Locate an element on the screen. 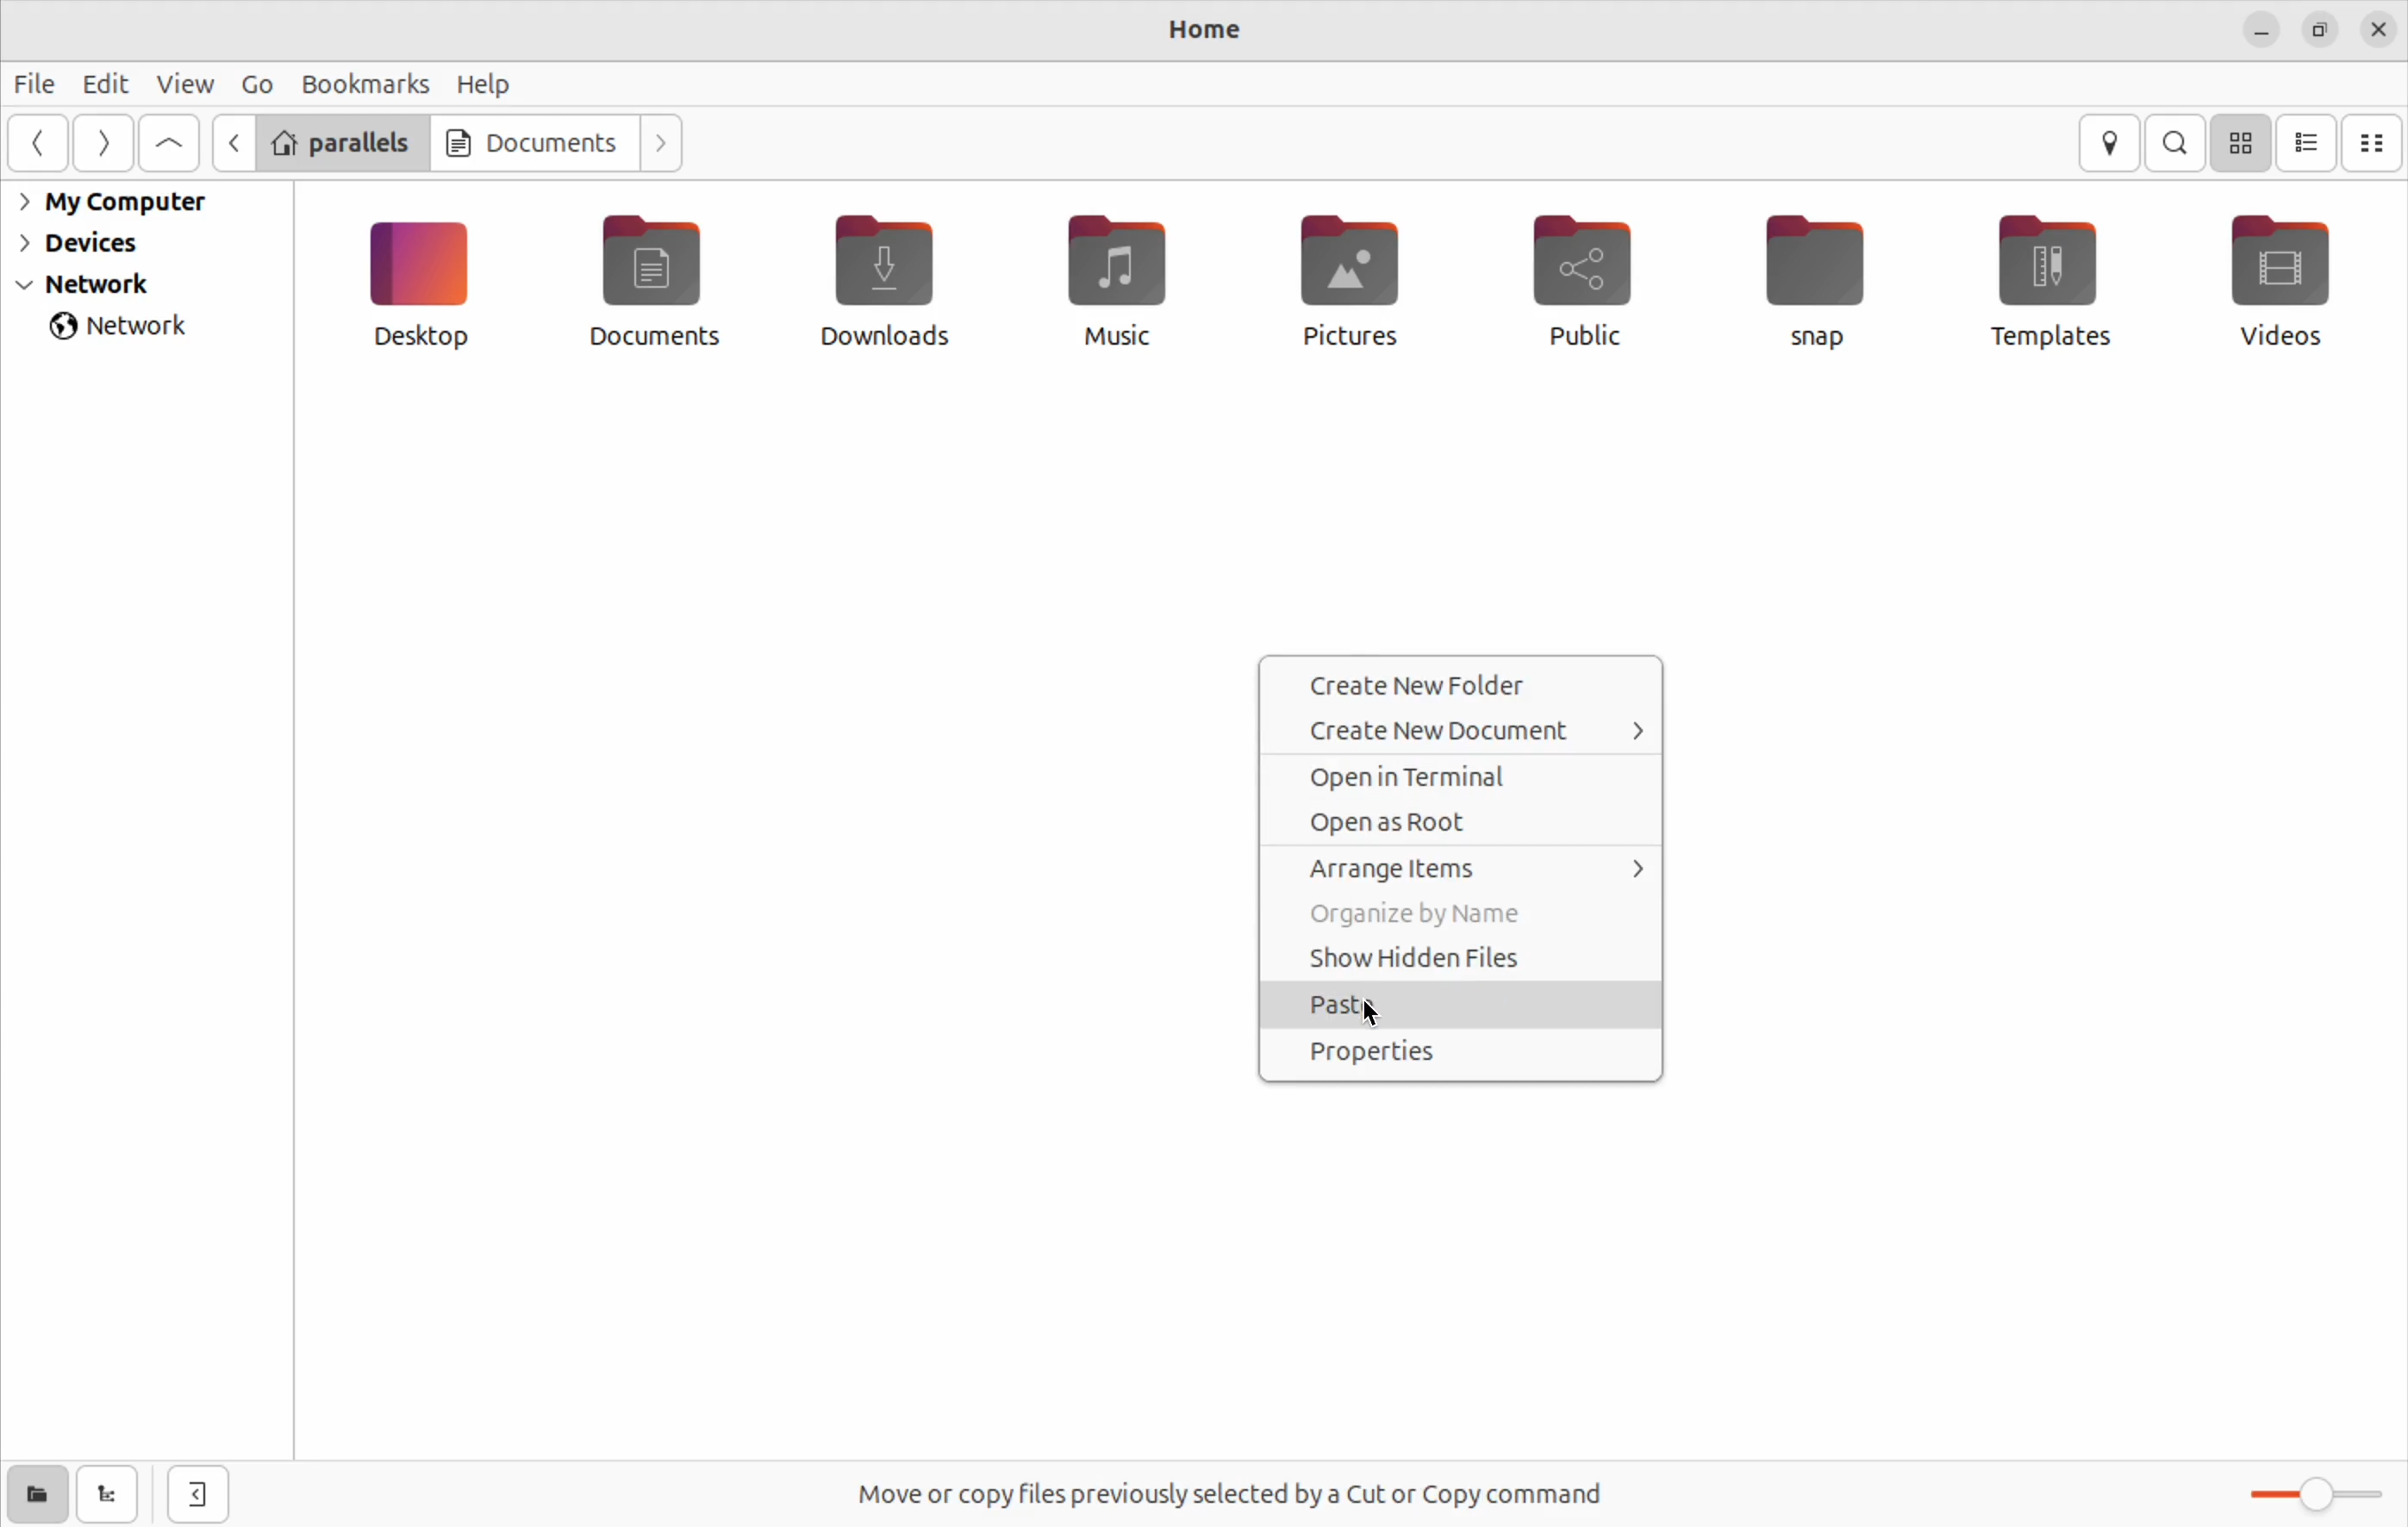 Image resolution: width=2408 pixels, height=1527 pixels. Devices is located at coordinates (98, 243).